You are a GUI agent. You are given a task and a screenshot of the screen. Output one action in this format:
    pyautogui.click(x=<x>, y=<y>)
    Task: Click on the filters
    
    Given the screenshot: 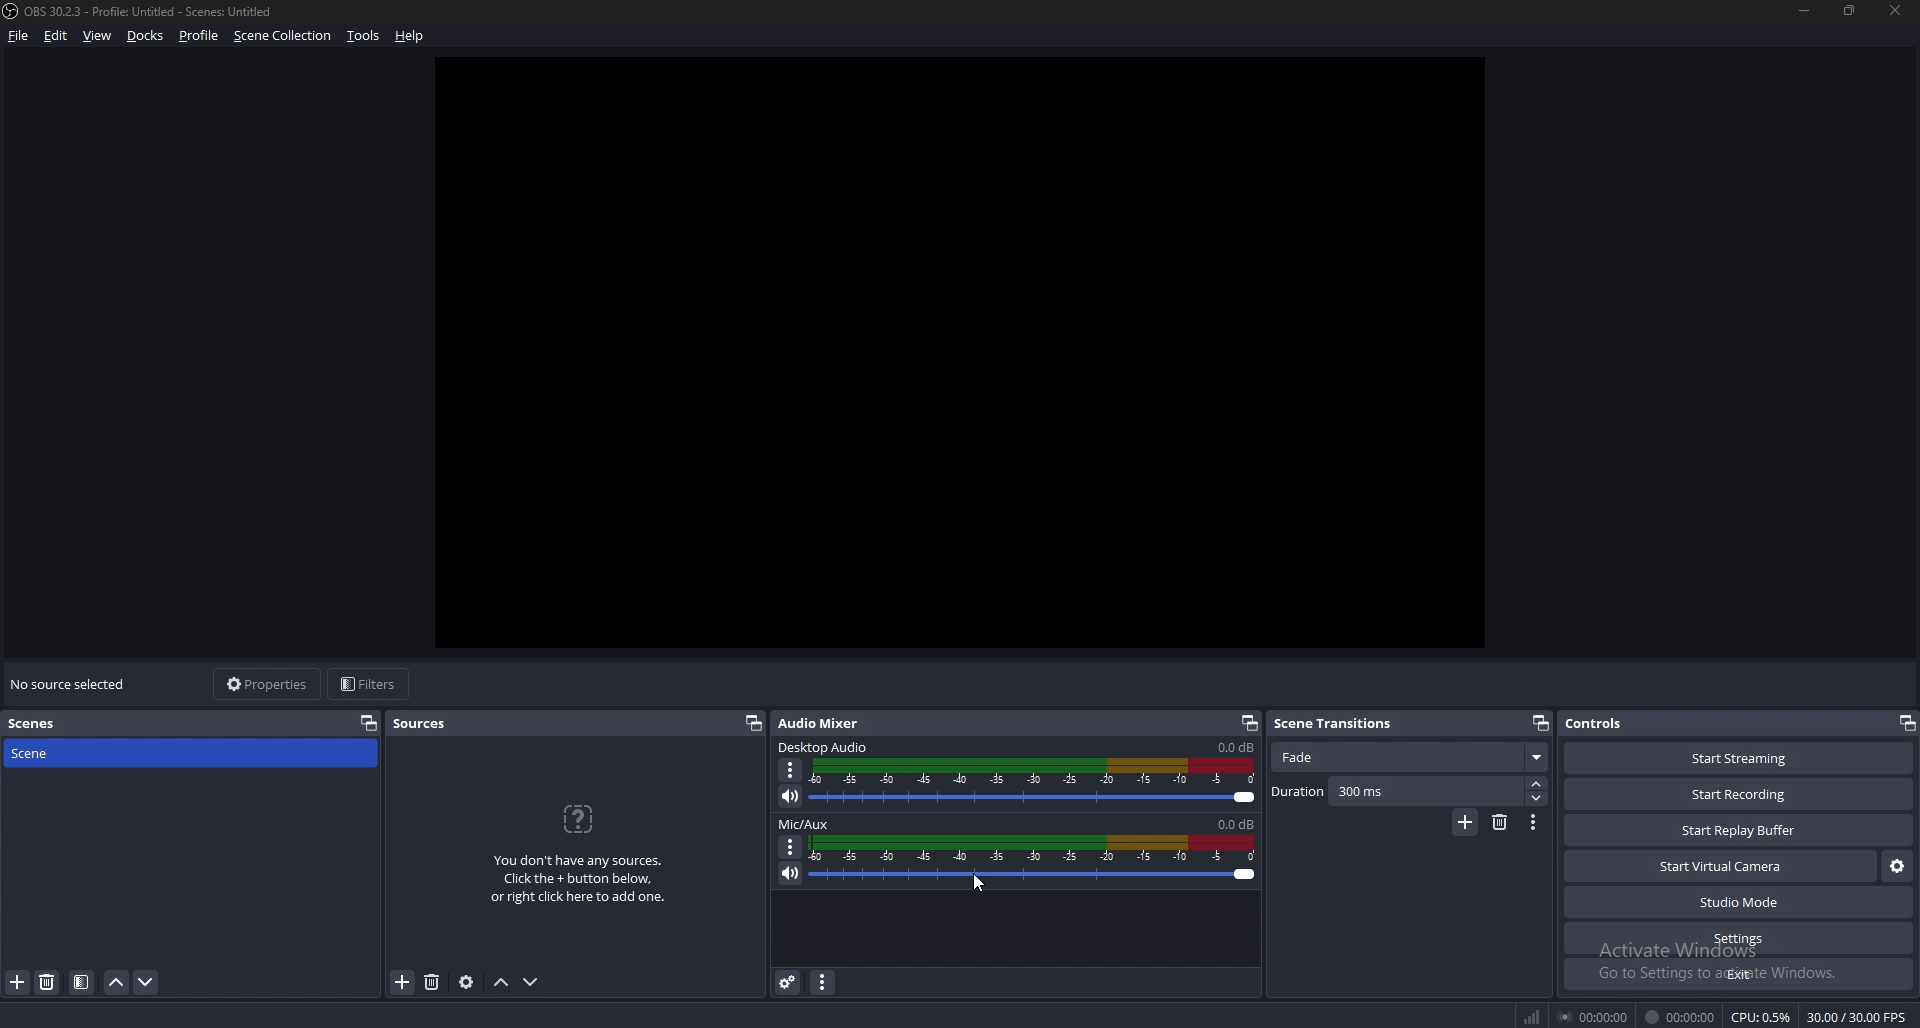 What is the action you would take?
    pyautogui.click(x=371, y=685)
    